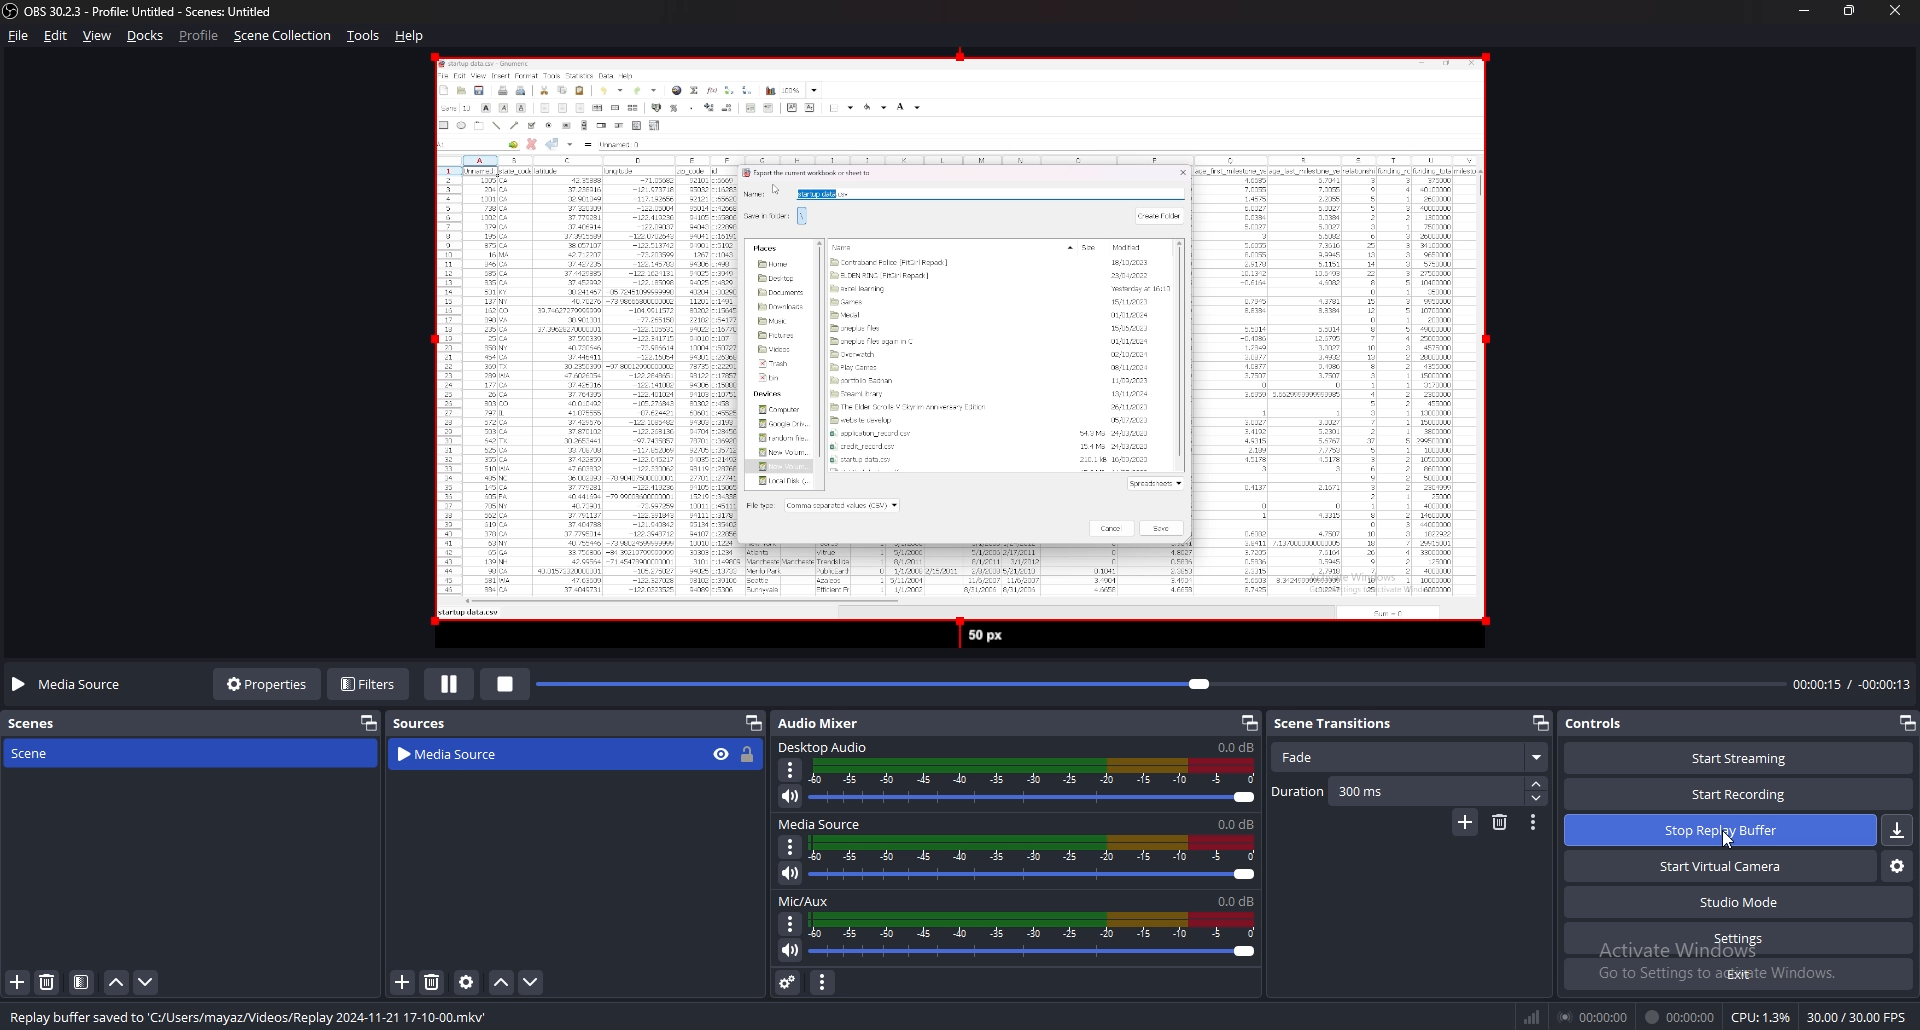  Describe the element at coordinates (1857, 1017) in the screenshot. I see `30.00 / 30.00 FPS` at that location.